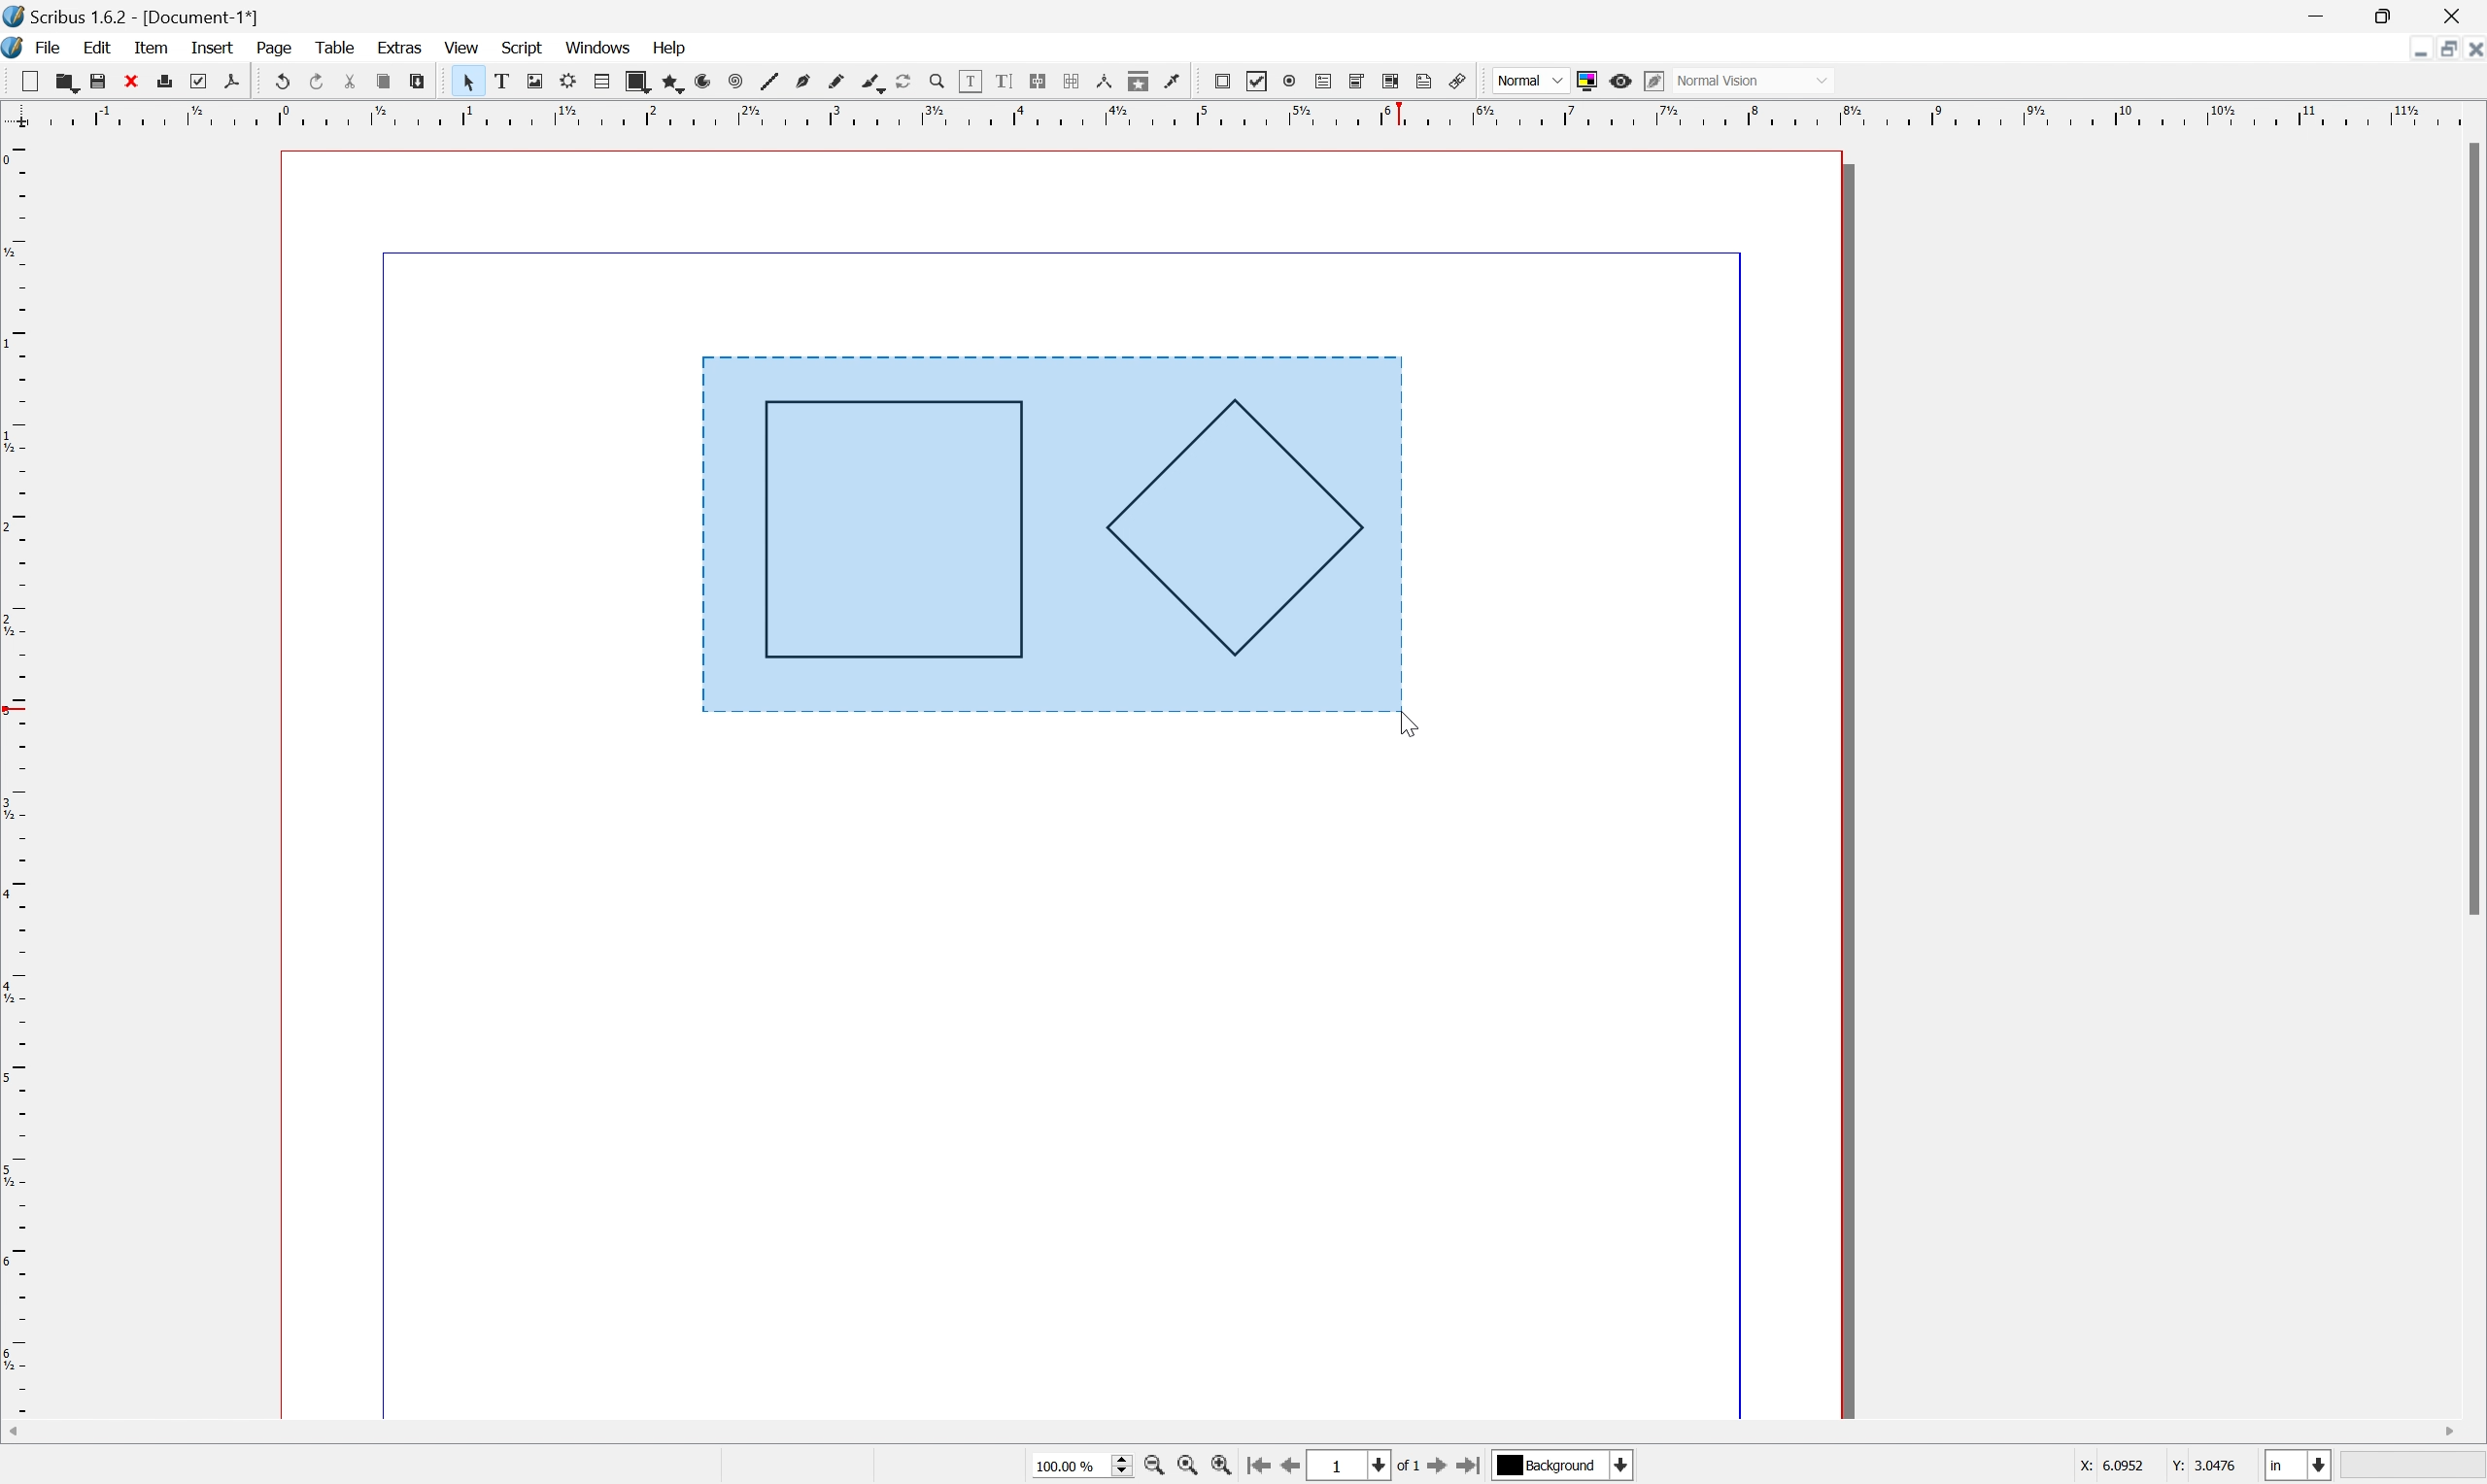 This screenshot has width=2487, height=1484. I want to click on print, so click(163, 81).